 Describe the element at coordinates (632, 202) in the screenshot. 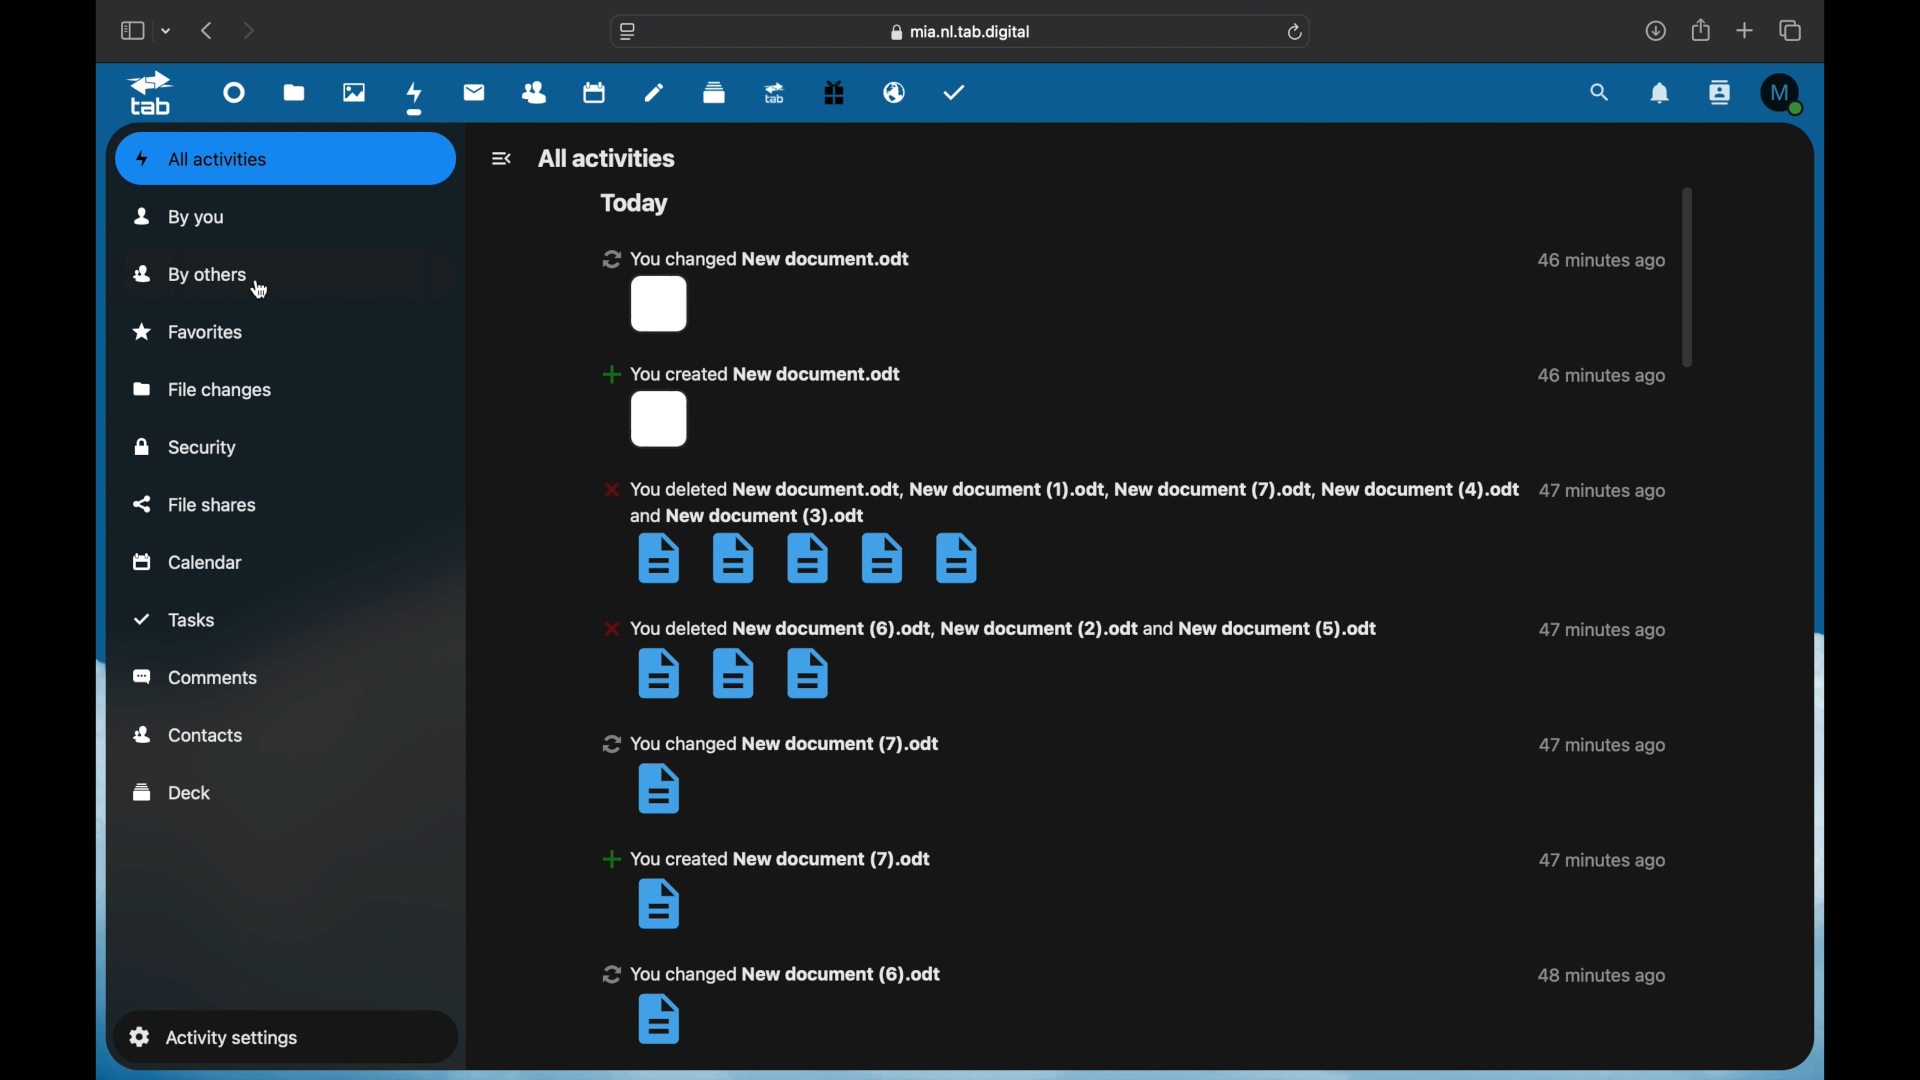

I see `today` at that location.